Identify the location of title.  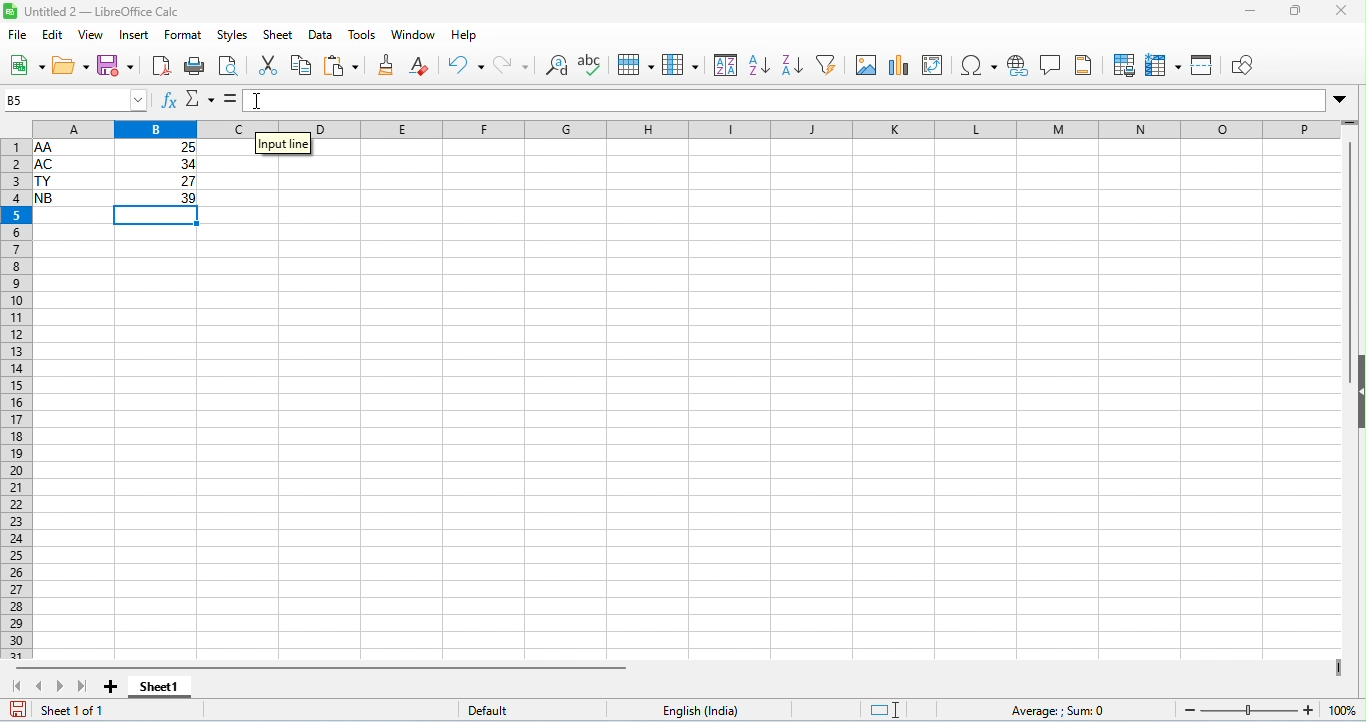
(92, 11).